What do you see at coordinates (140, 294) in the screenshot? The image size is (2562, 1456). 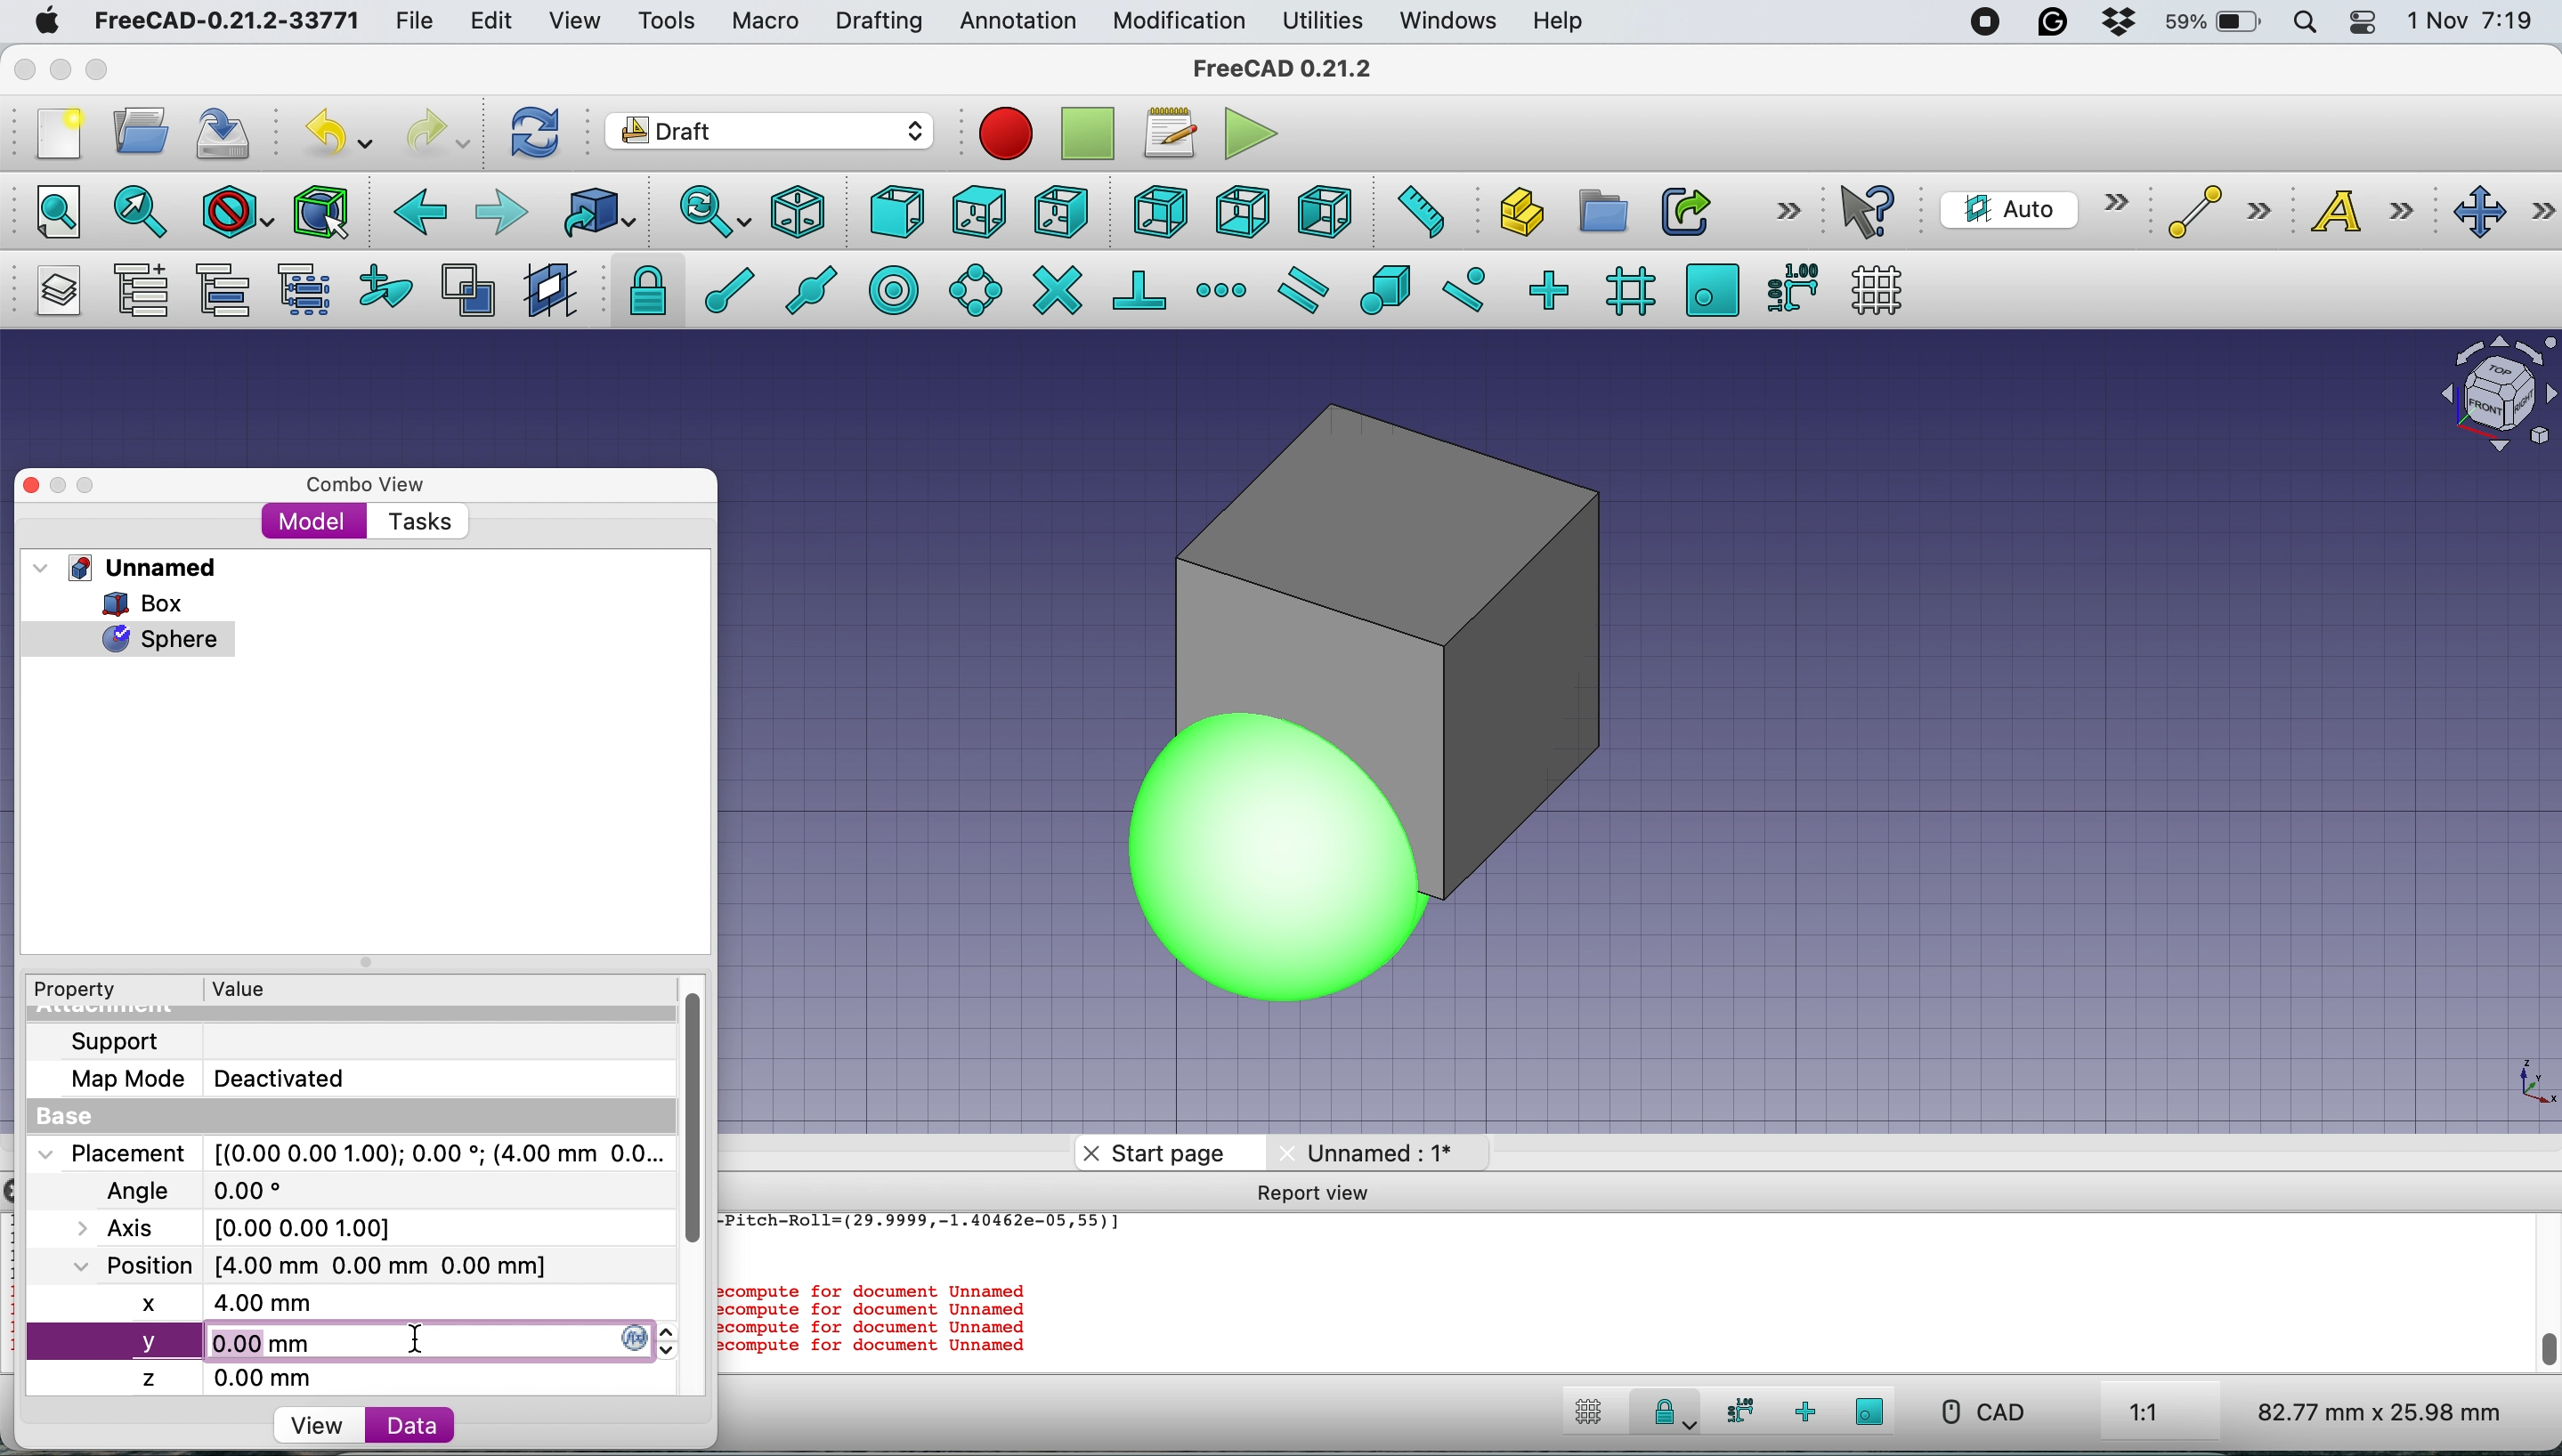 I see `add a new named group` at bounding box center [140, 294].